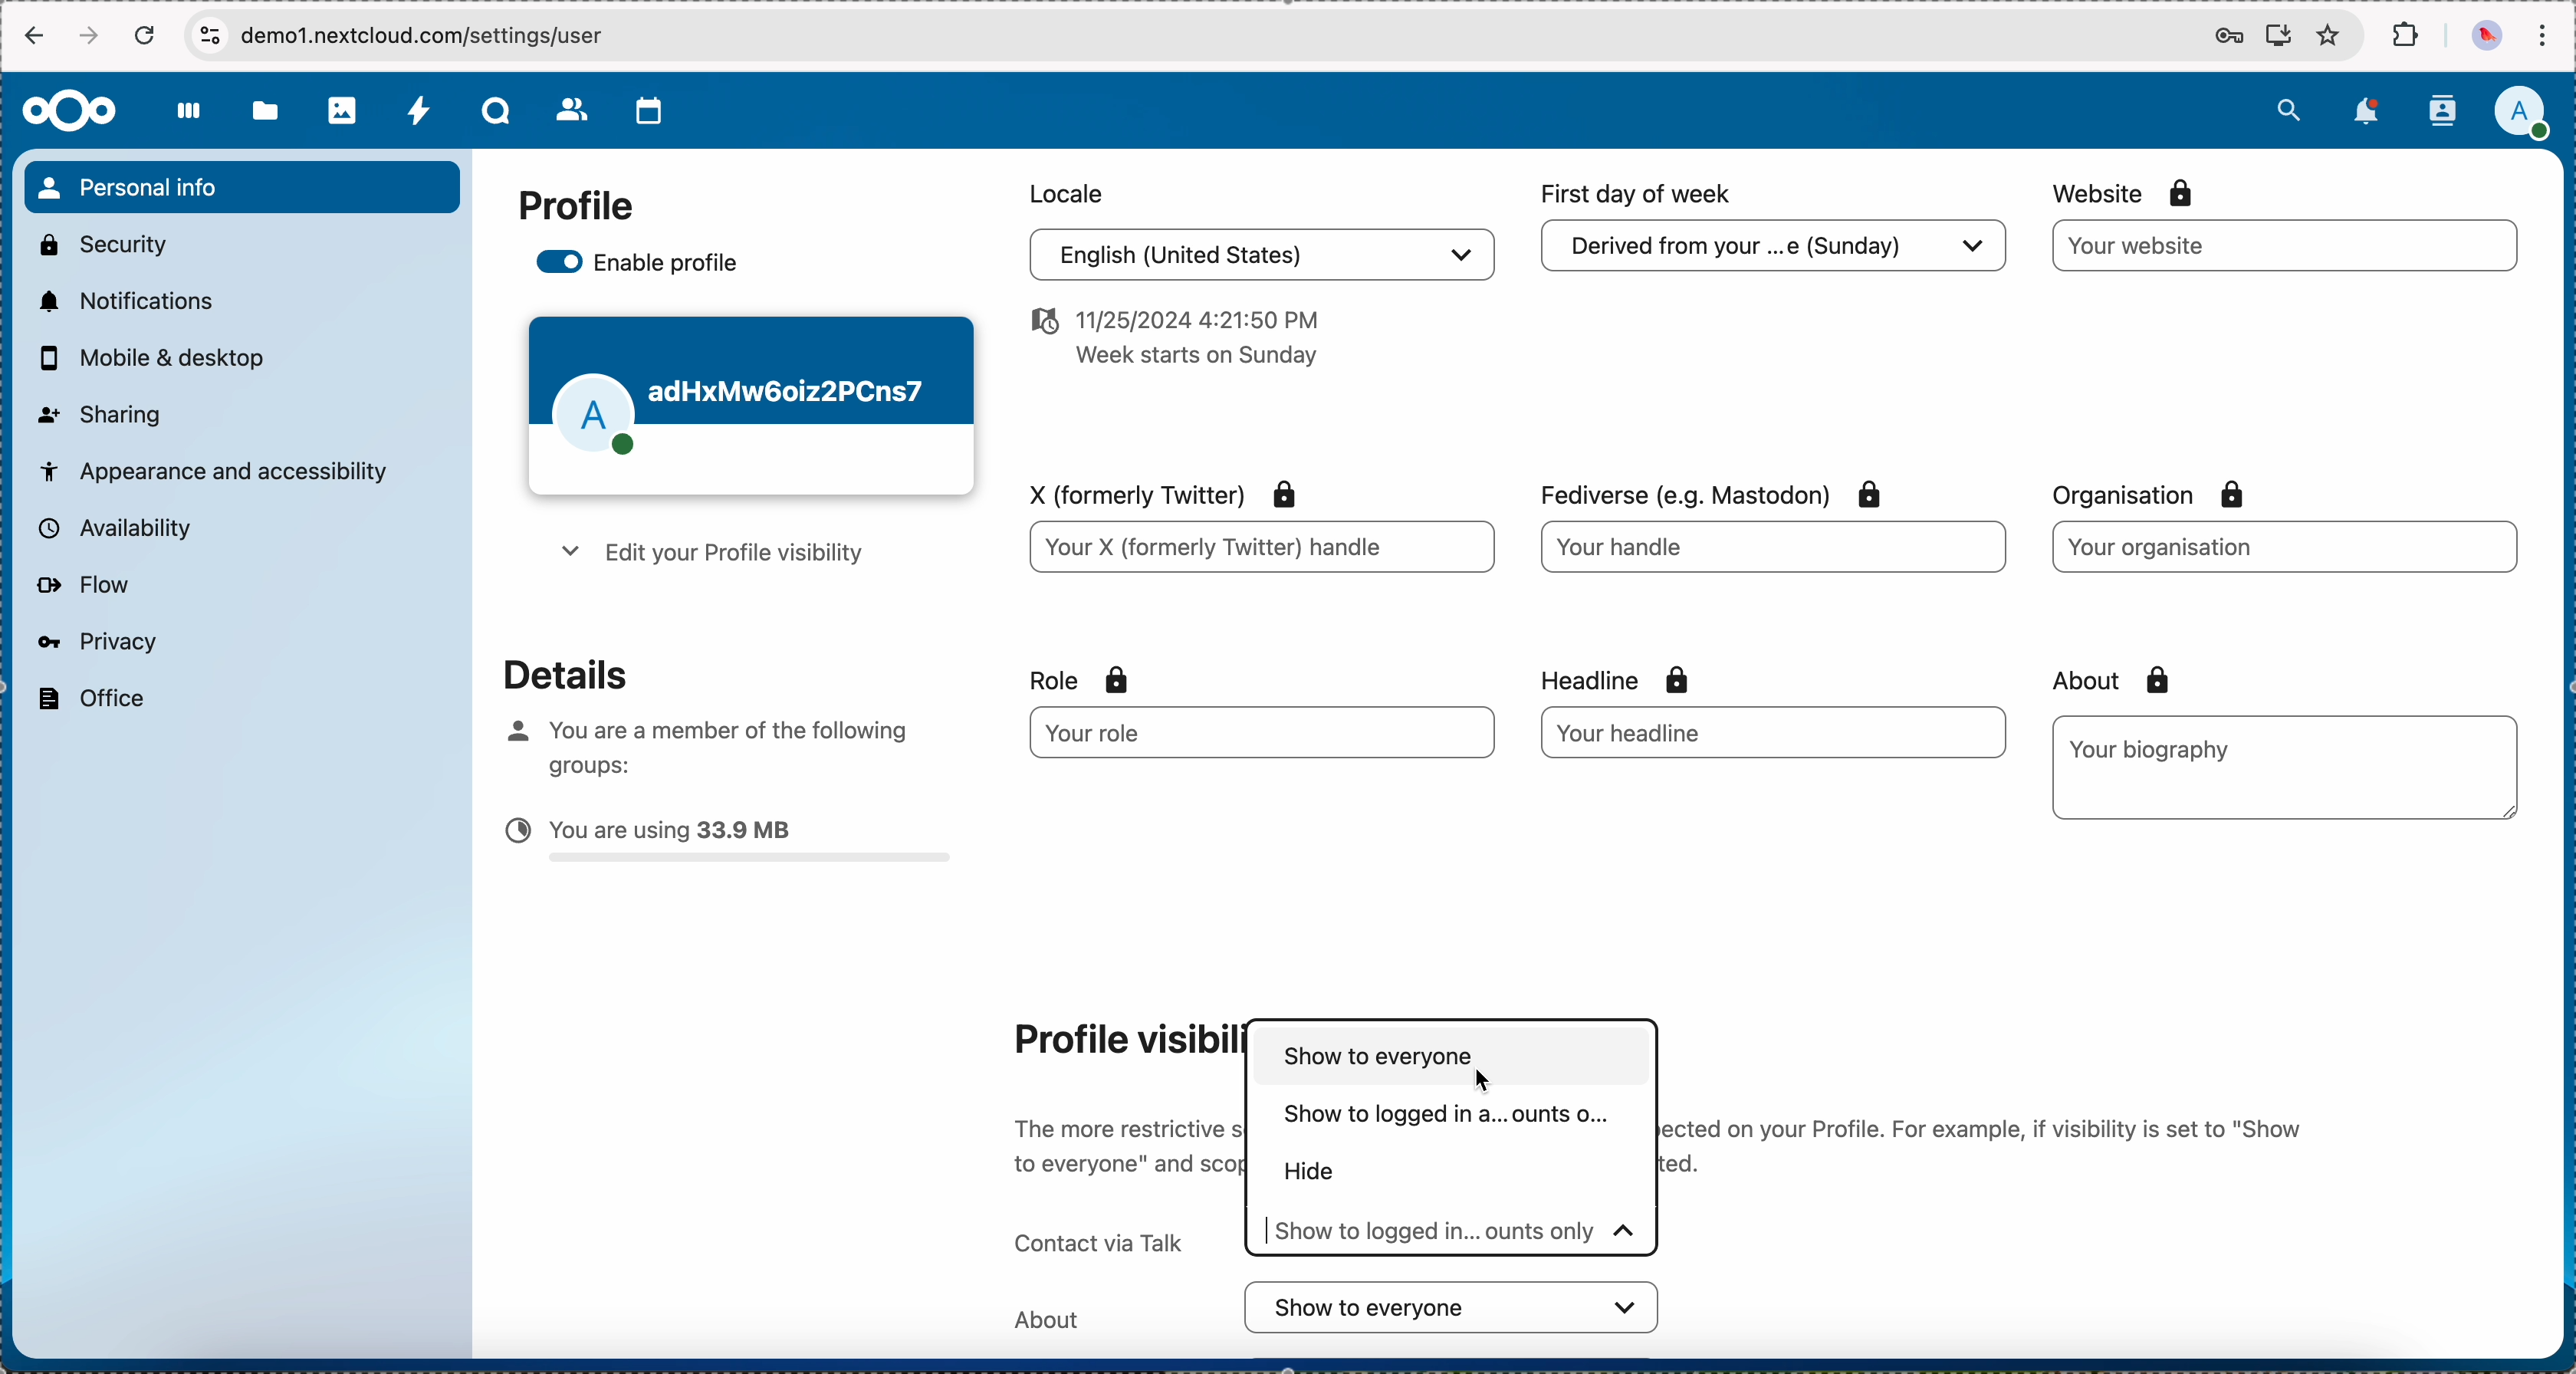 Image resolution: width=2576 pixels, height=1374 pixels. I want to click on navigate foward, so click(92, 36).